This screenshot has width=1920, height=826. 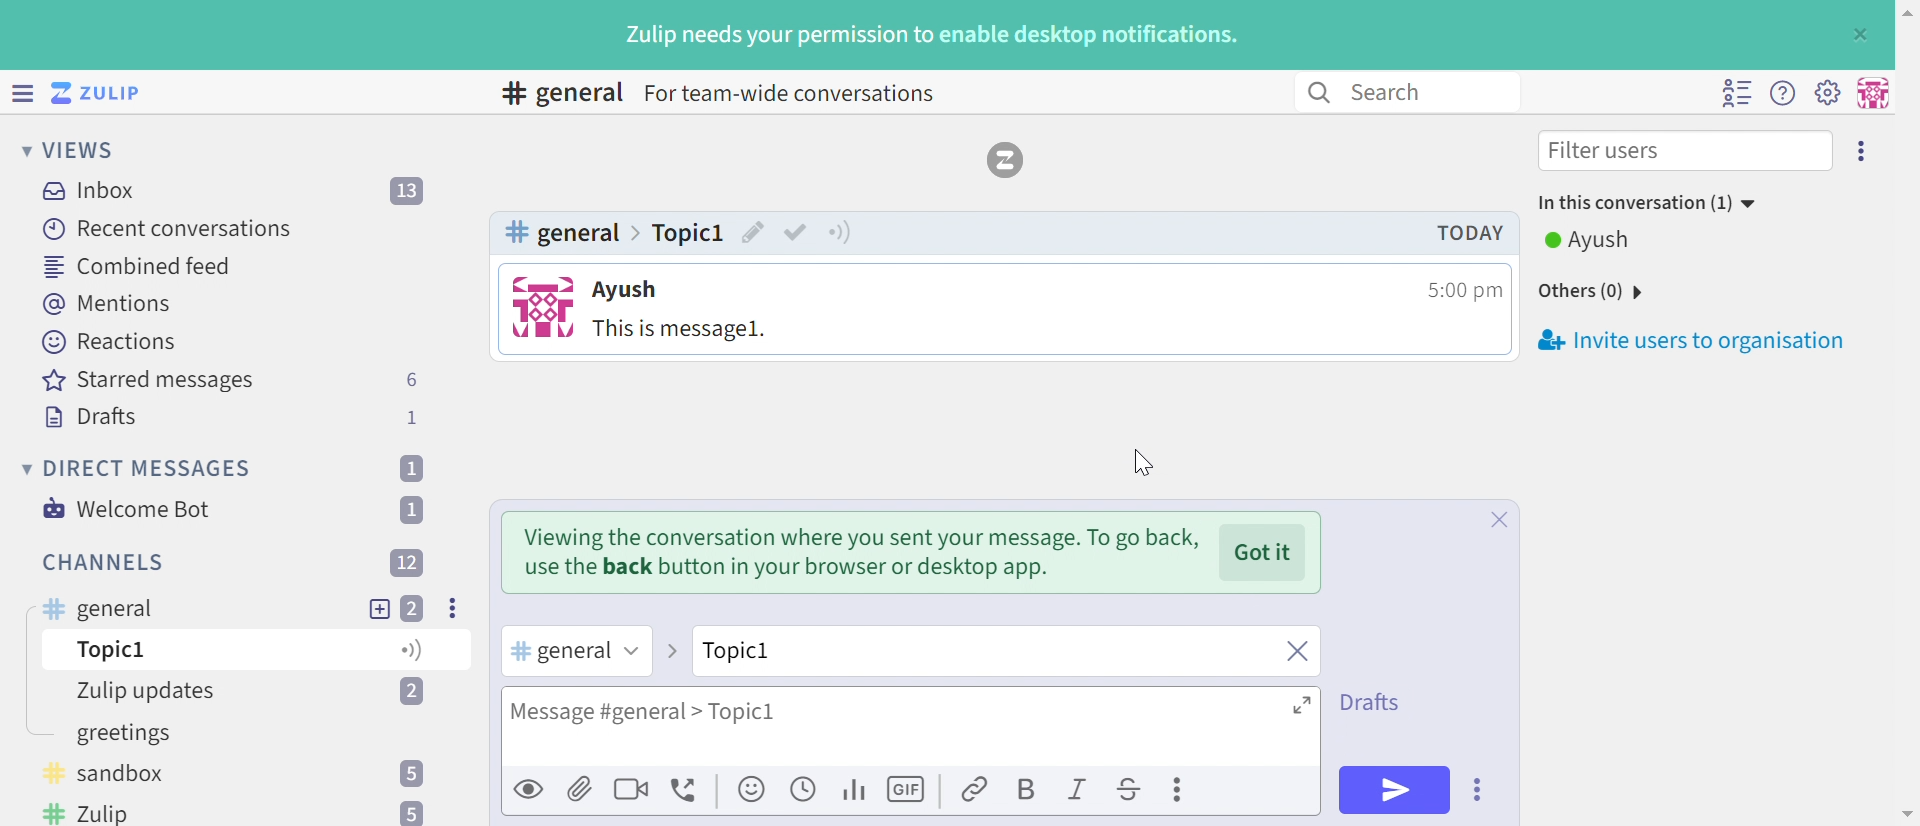 I want to click on Personal menu, so click(x=1870, y=93).